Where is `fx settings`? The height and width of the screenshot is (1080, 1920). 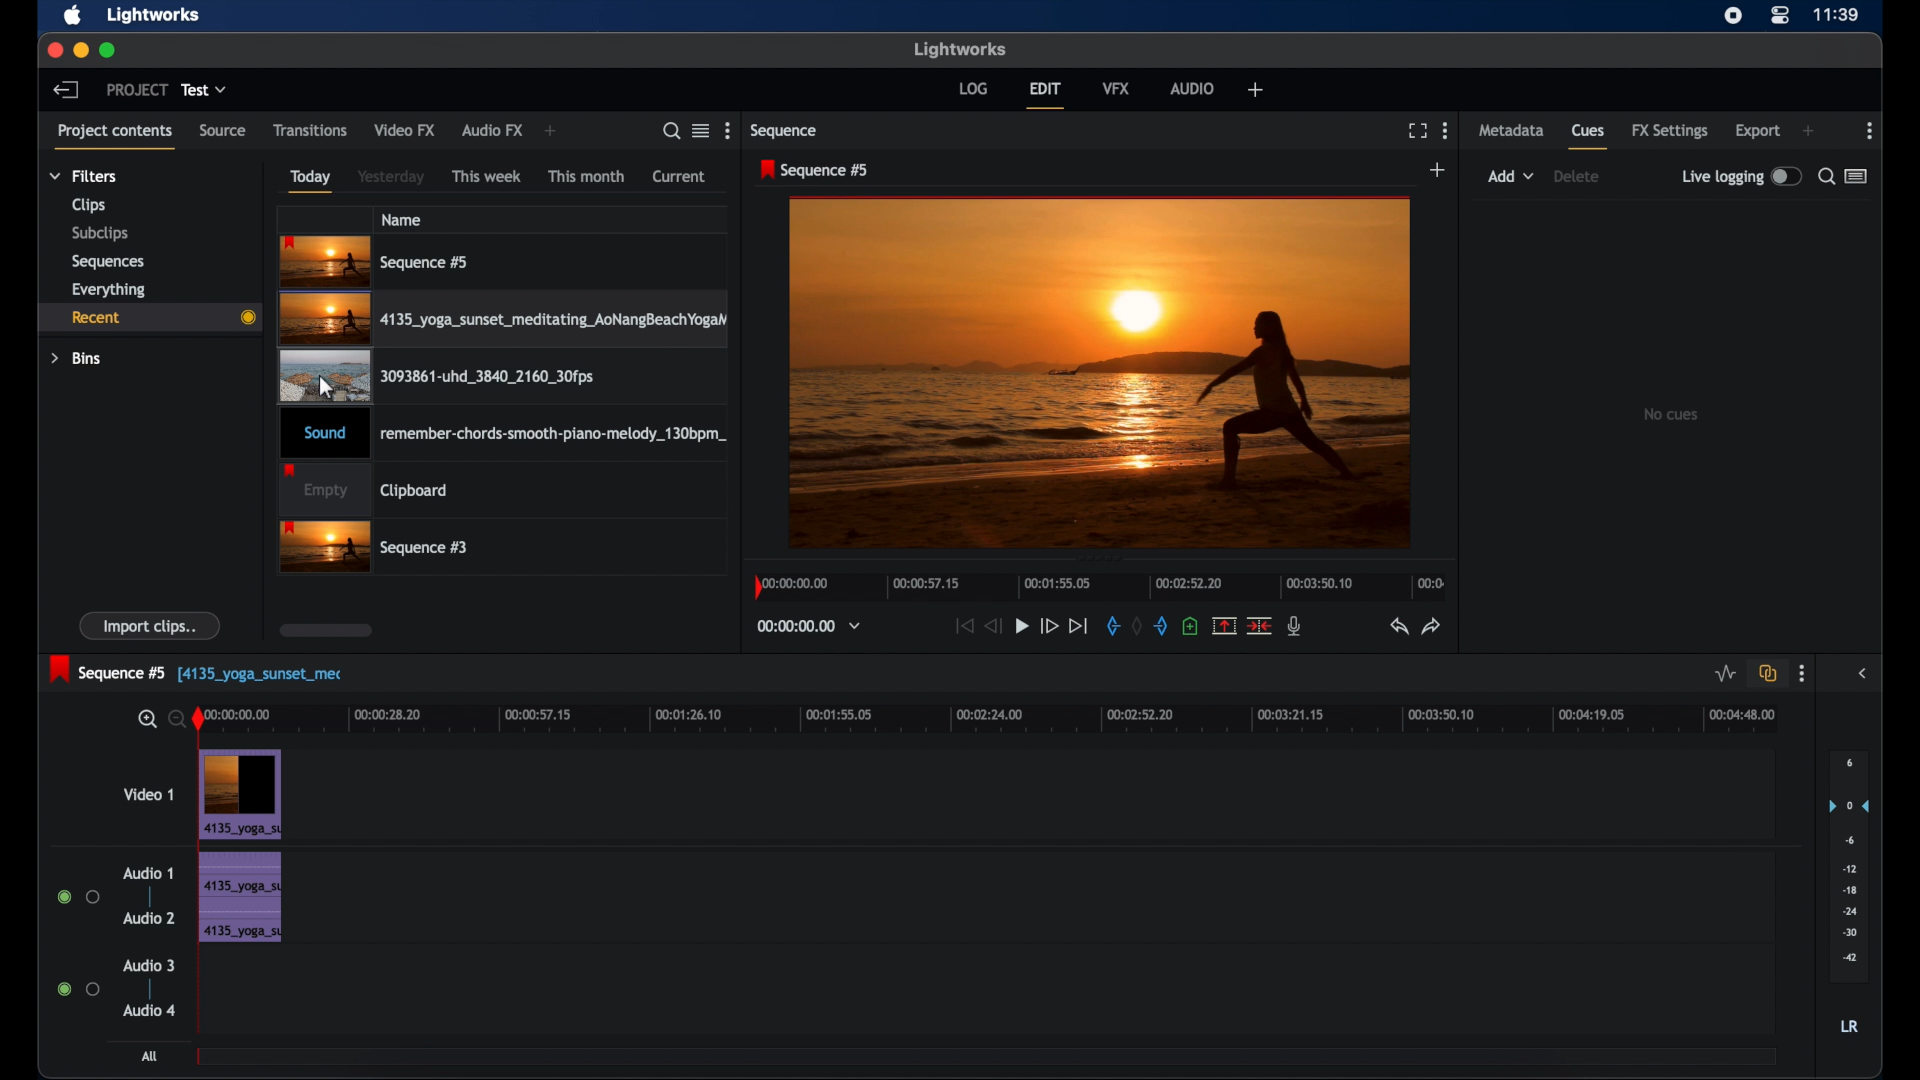 fx settings is located at coordinates (1672, 131).